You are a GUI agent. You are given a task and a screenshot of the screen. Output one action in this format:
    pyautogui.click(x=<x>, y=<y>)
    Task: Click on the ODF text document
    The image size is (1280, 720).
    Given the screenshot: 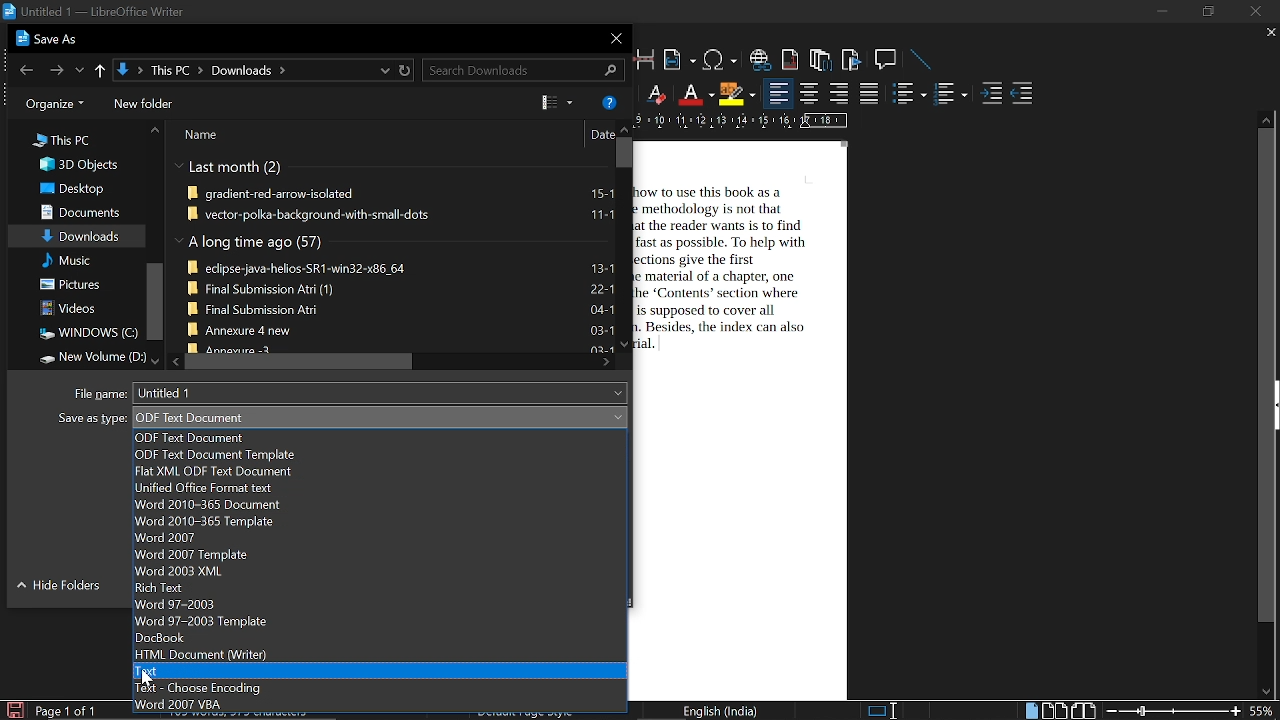 What is the action you would take?
    pyautogui.click(x=382, y=439)
    